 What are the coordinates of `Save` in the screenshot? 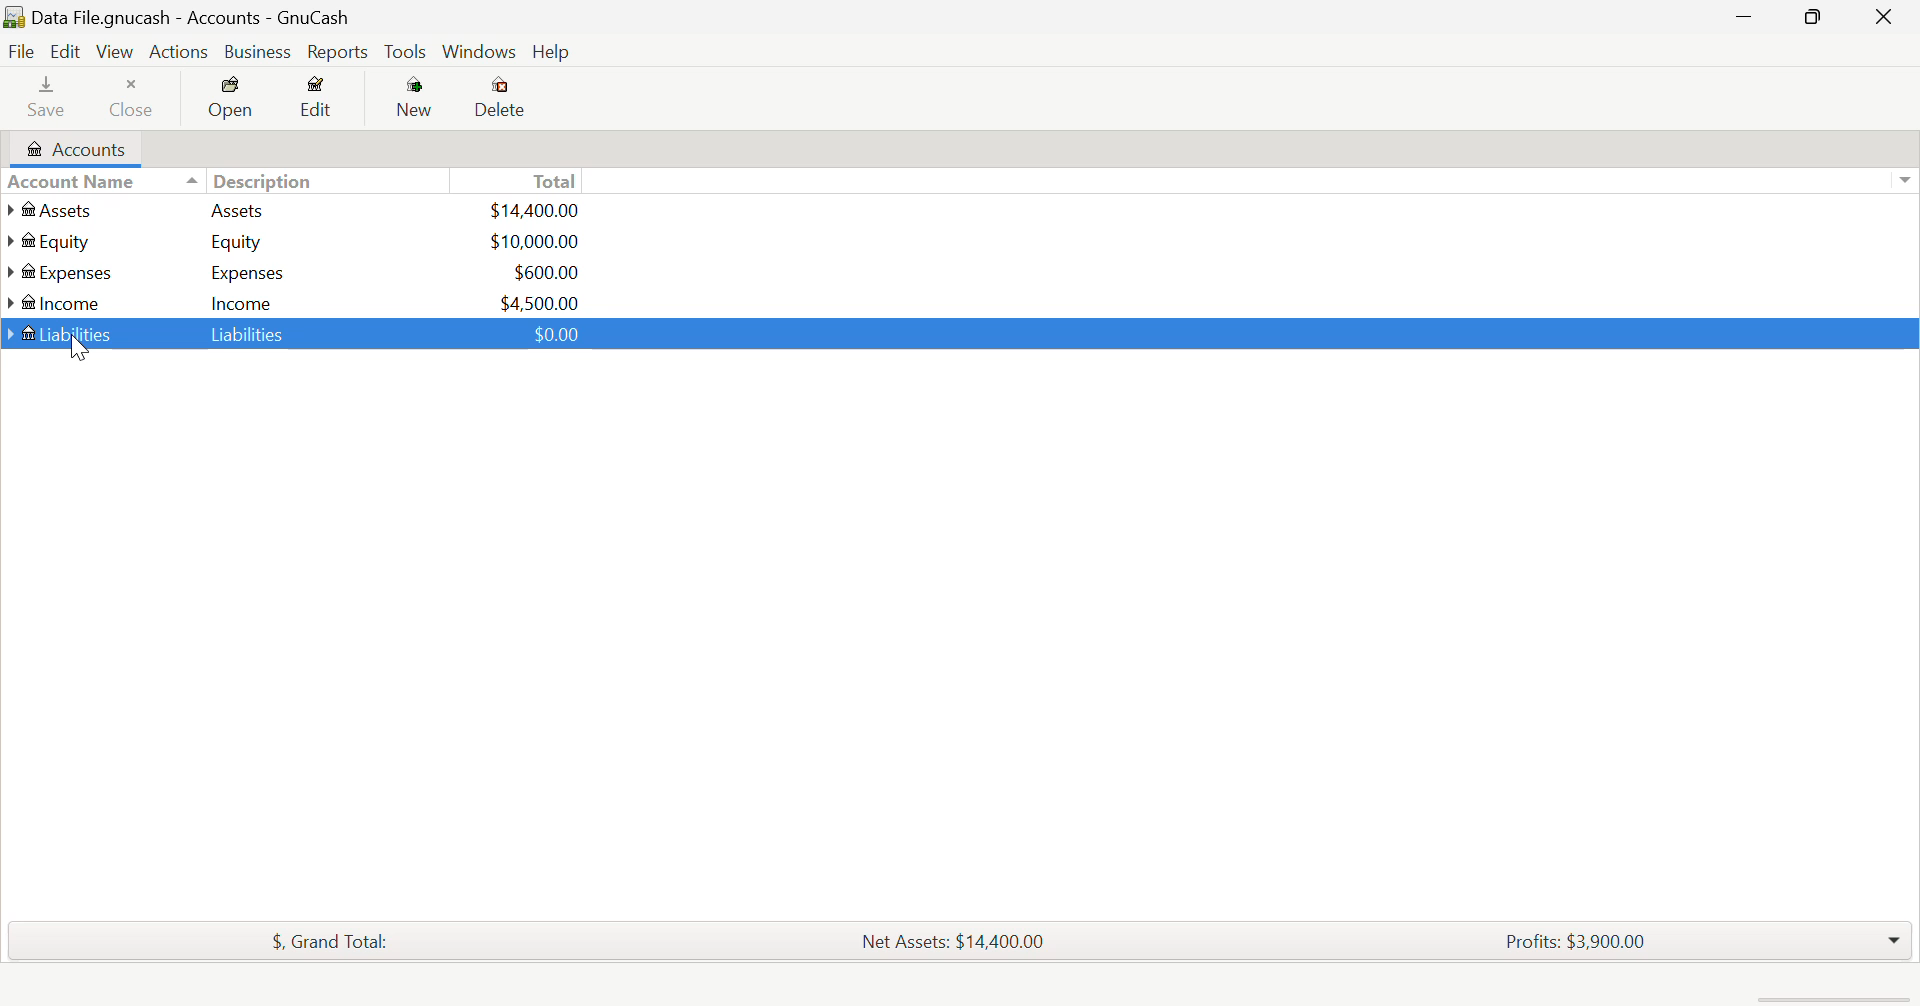 It's located at (38, 100).